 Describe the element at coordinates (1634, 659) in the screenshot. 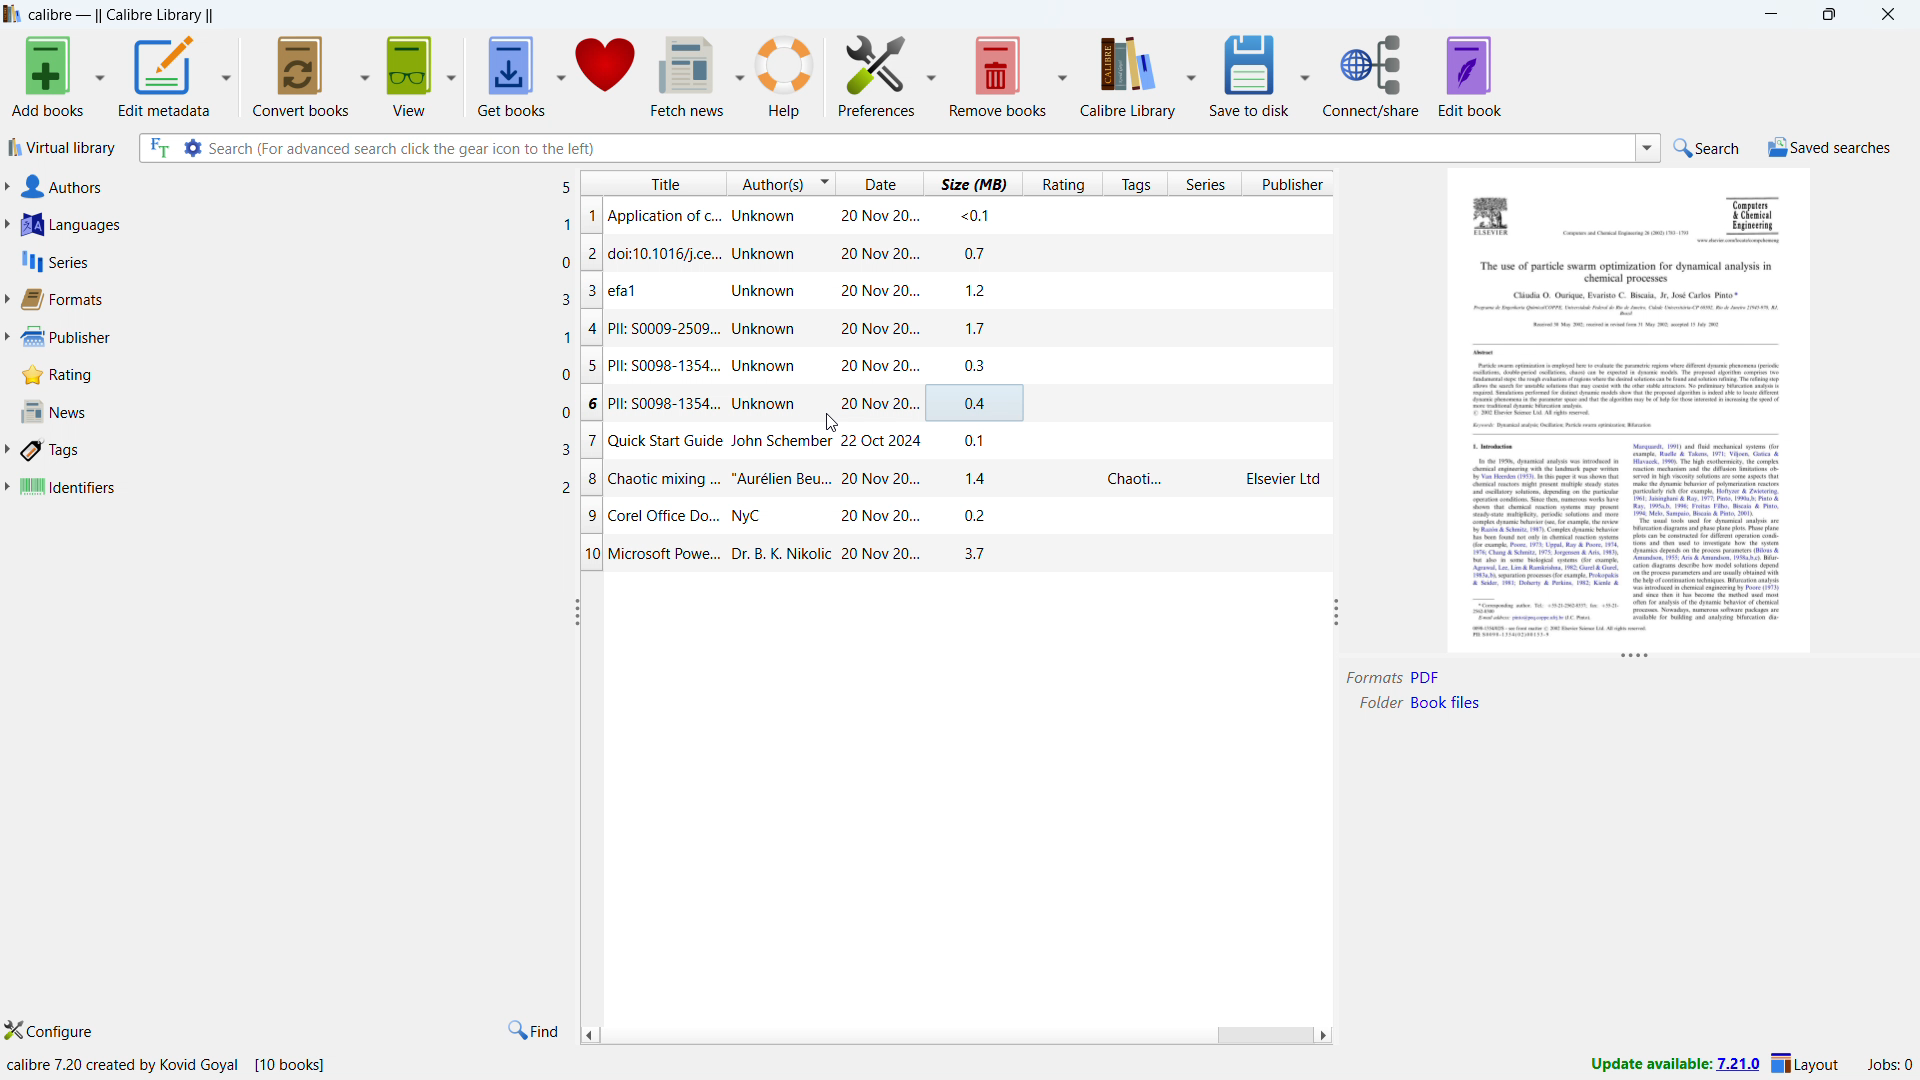

I see `resize` at that location.